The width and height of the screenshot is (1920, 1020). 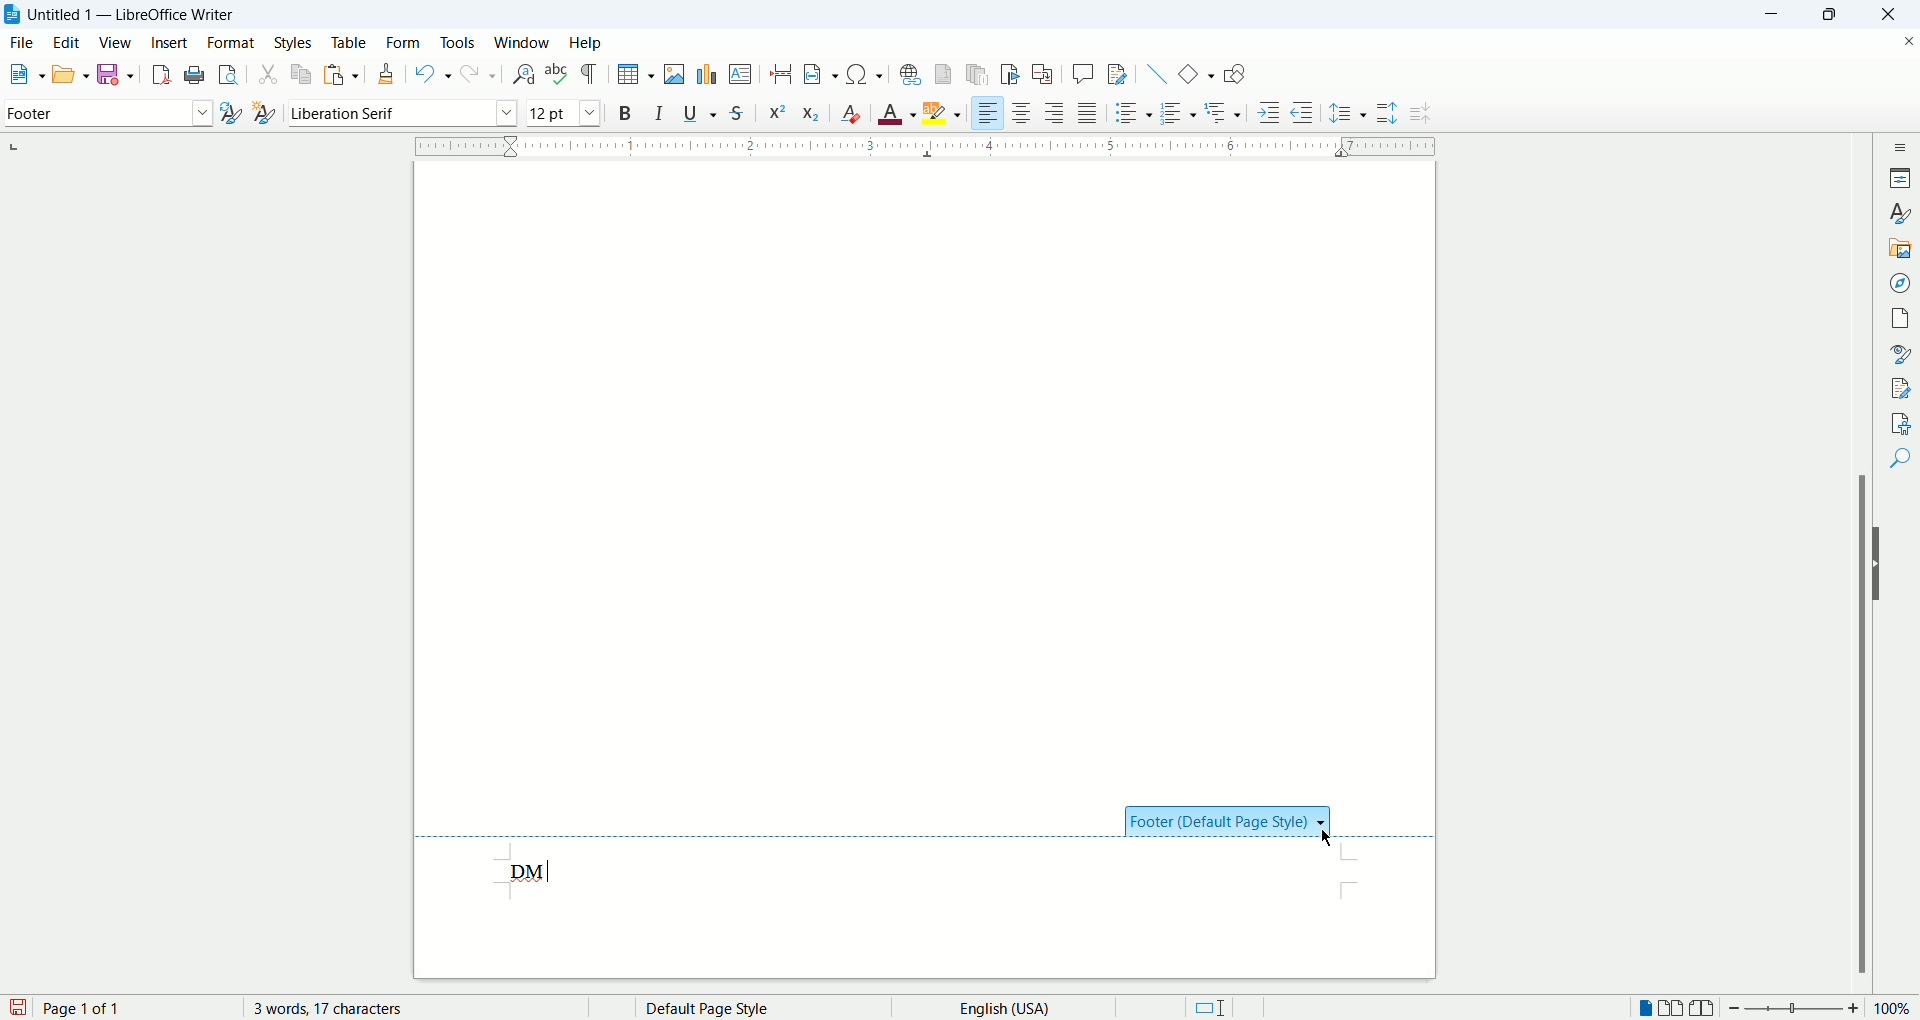 What do you see at coordinates (169, 42) in the screenshot?
I see `insert` at bounding box center [169, 42].